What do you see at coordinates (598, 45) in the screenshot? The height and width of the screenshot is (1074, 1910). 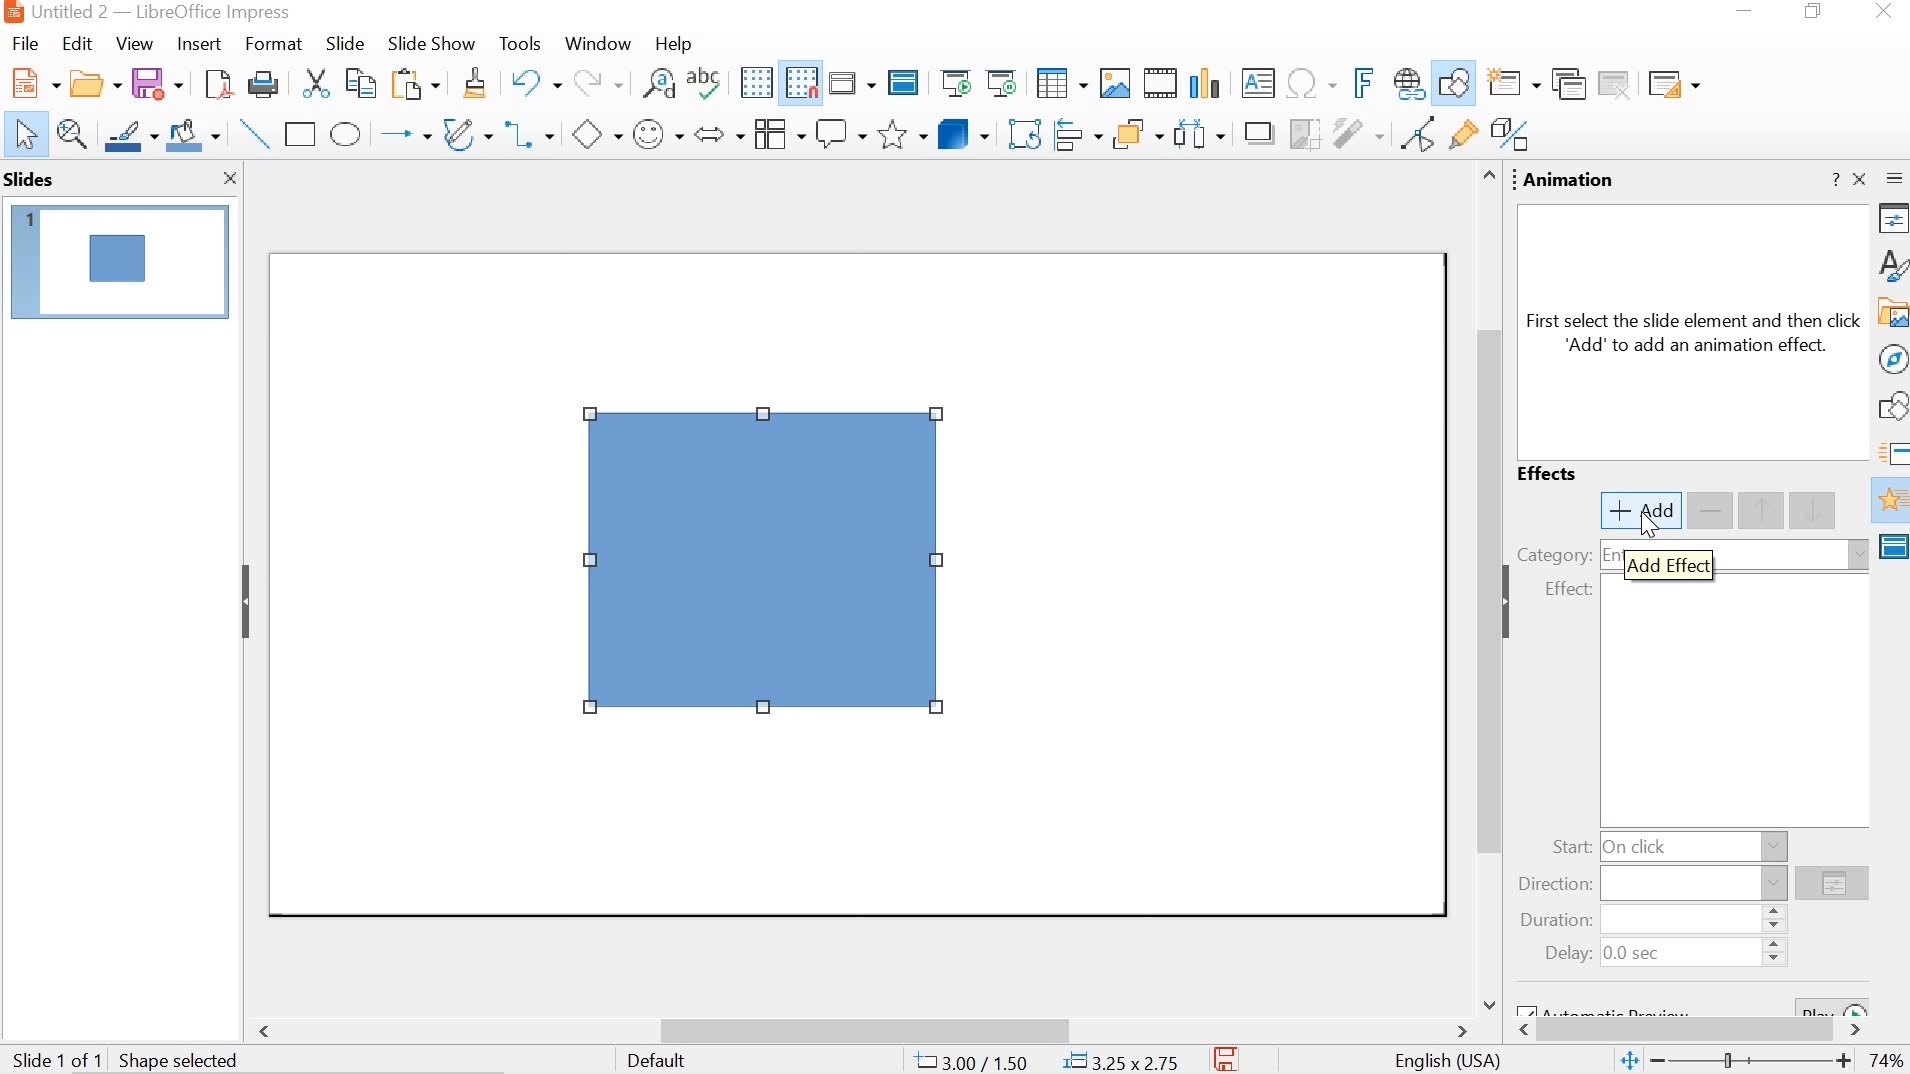 I see `window` at bounding box center [598, 45].